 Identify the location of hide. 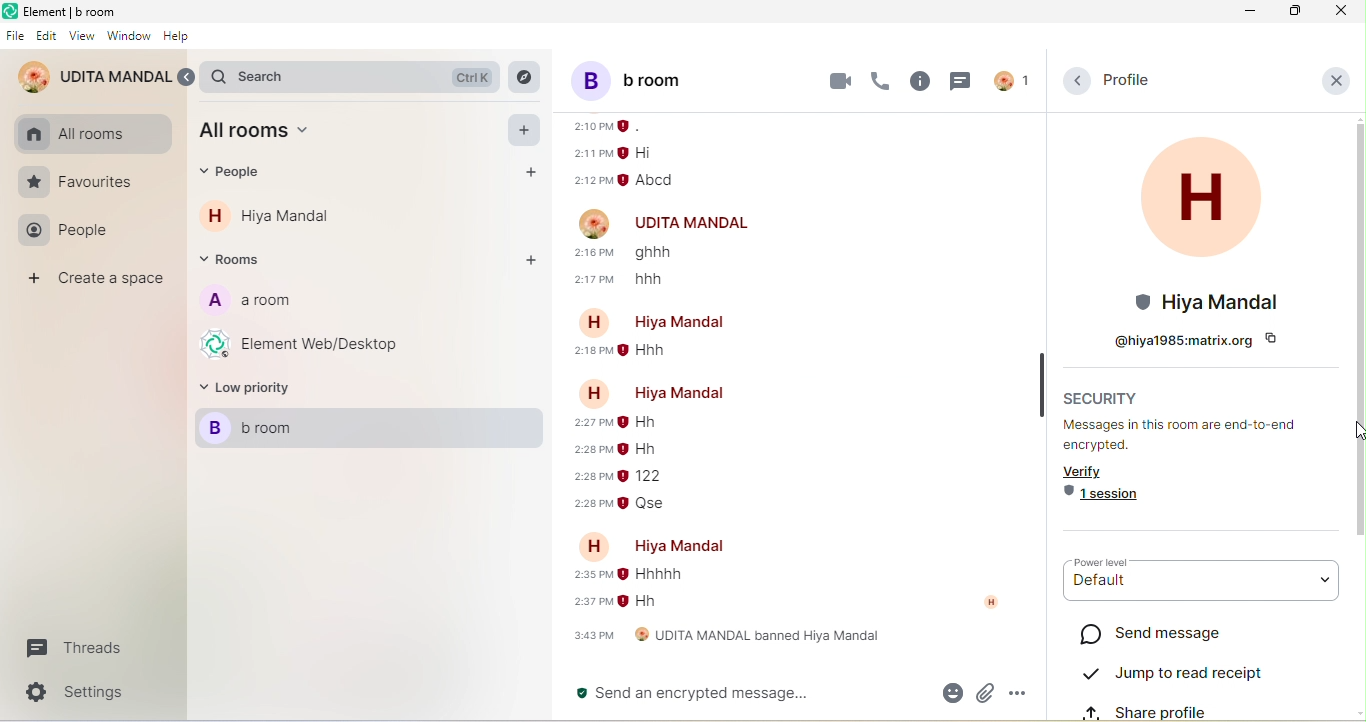
(1042, 383).